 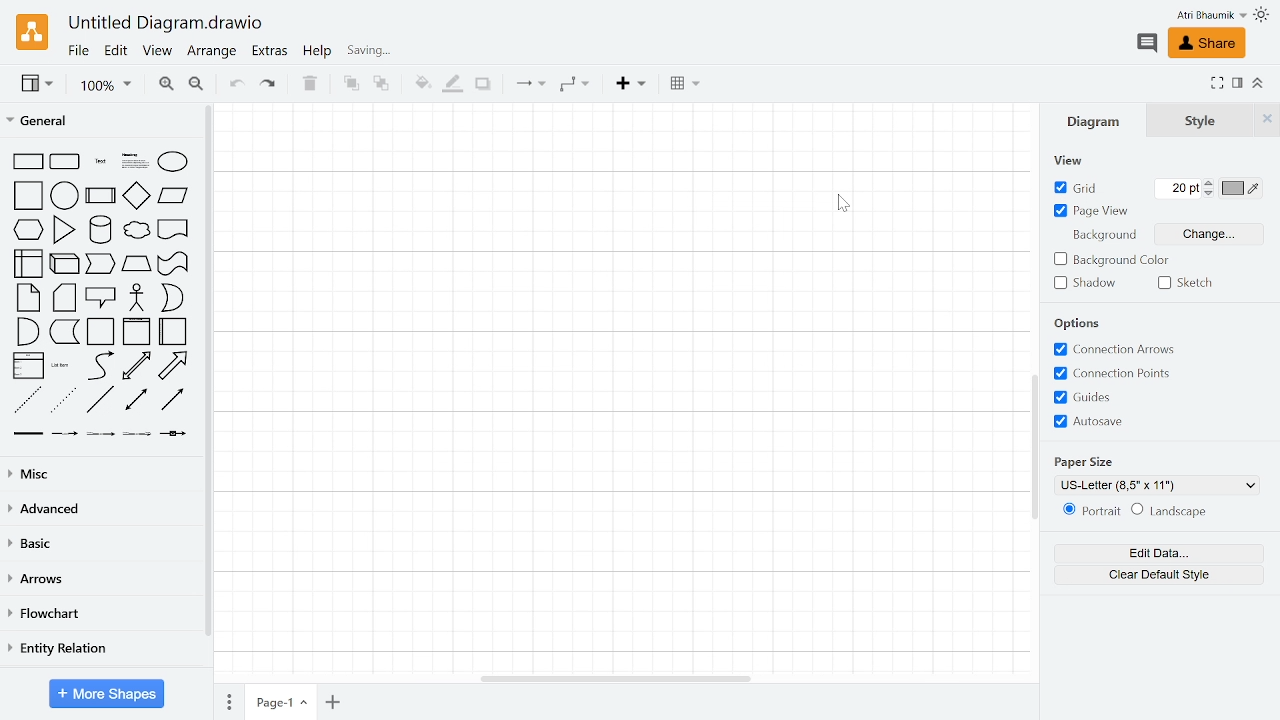 What do you see at coordinates (350, 84) in the screenshot?
I see `TO front` at bounding box center [350, 84].